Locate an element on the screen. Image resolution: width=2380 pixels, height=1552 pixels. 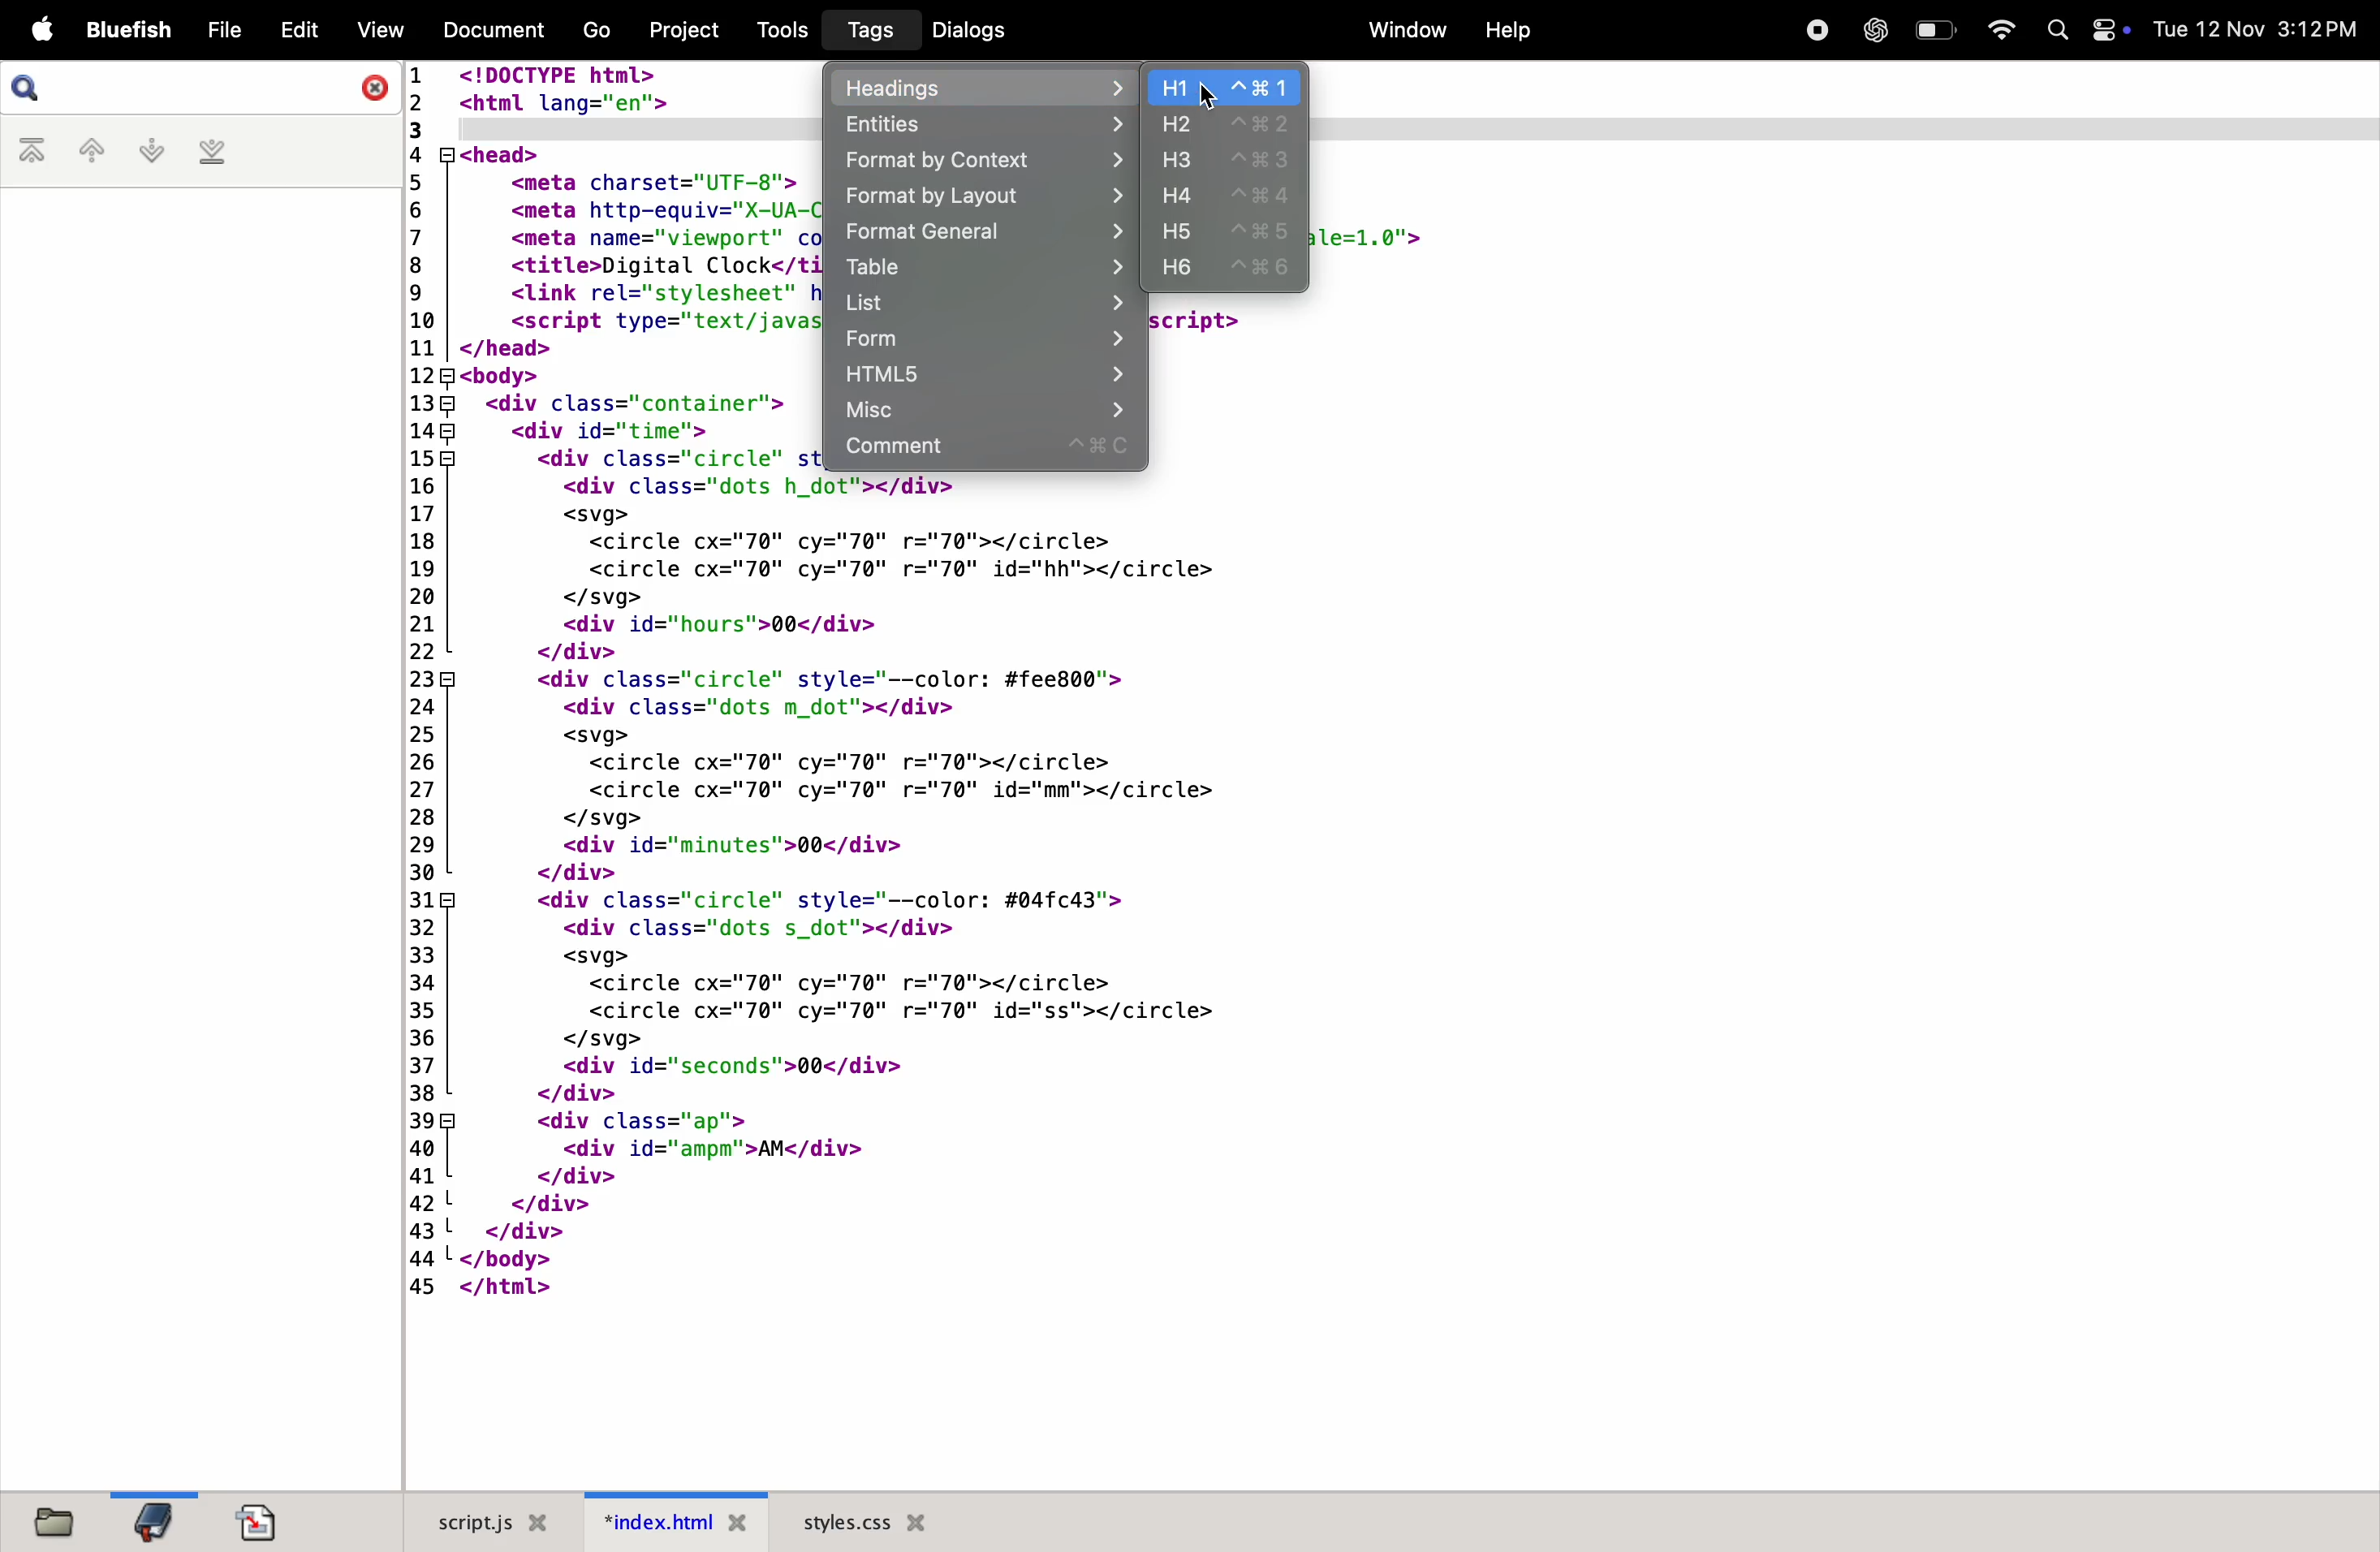
help is located at coordinates (1506, 31).